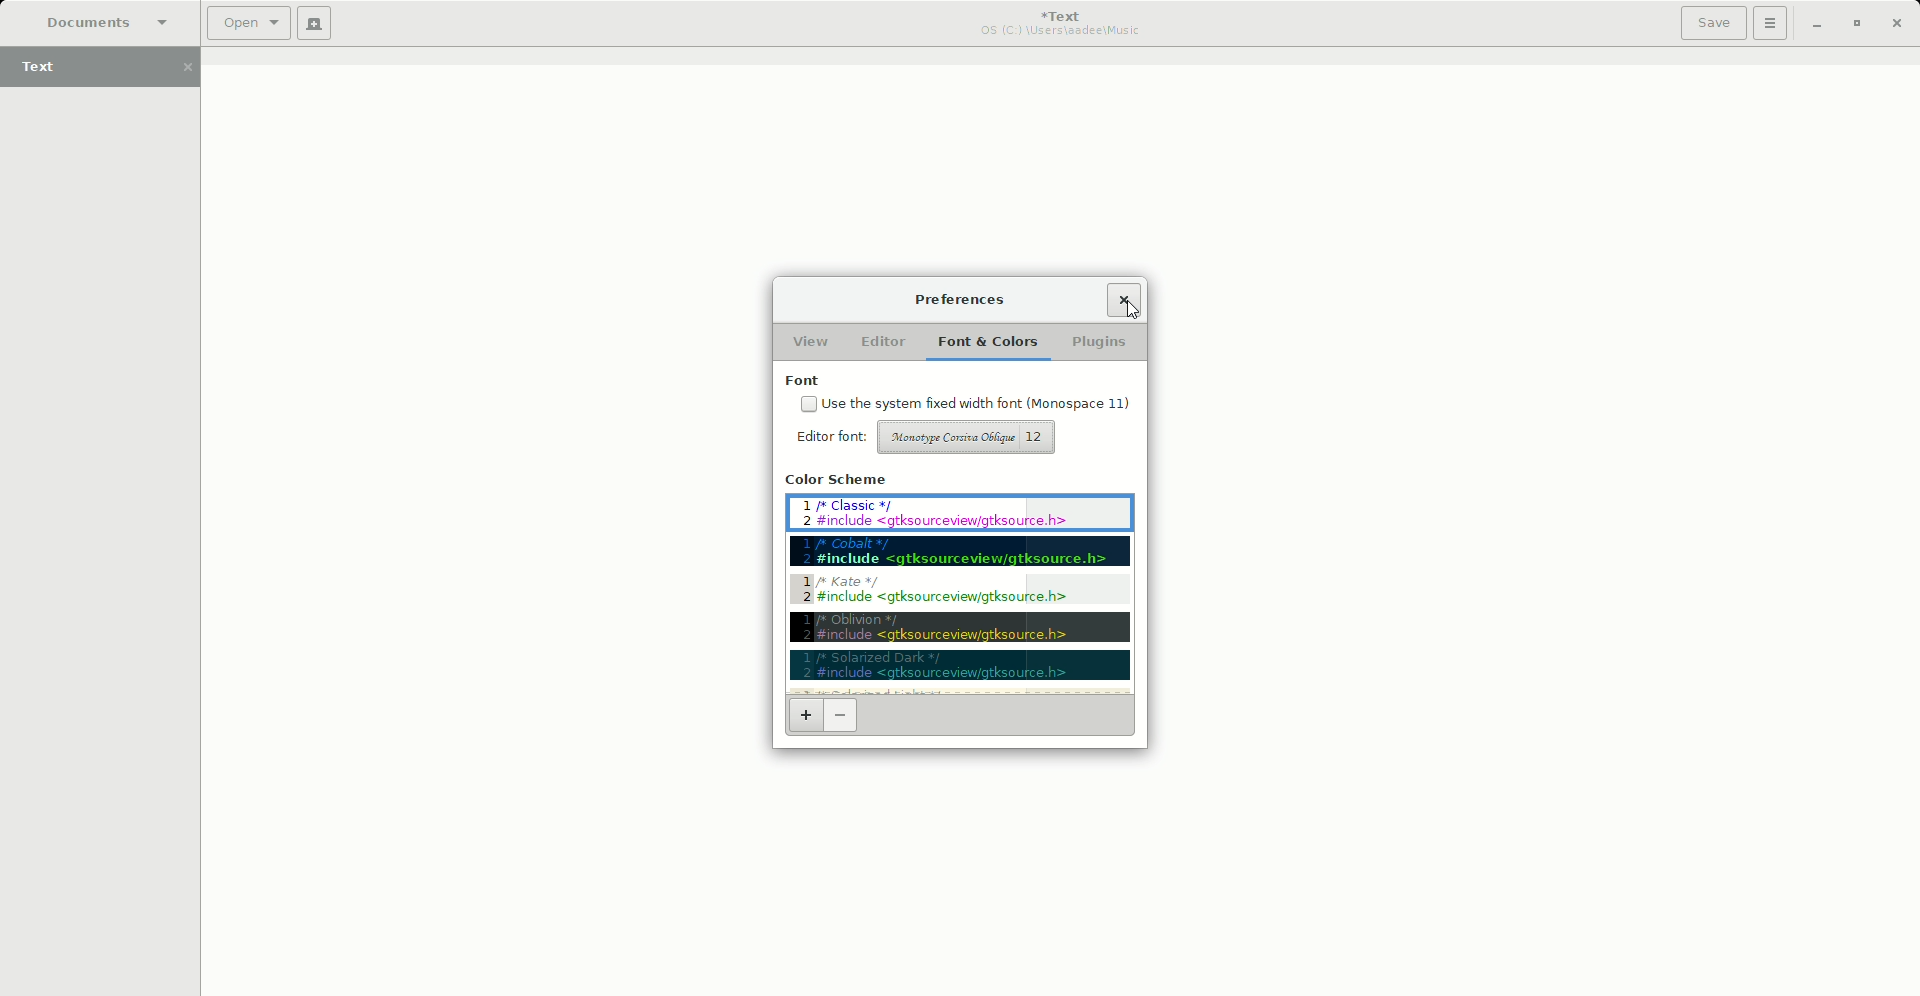  I want to click on New, so click(315, 23).